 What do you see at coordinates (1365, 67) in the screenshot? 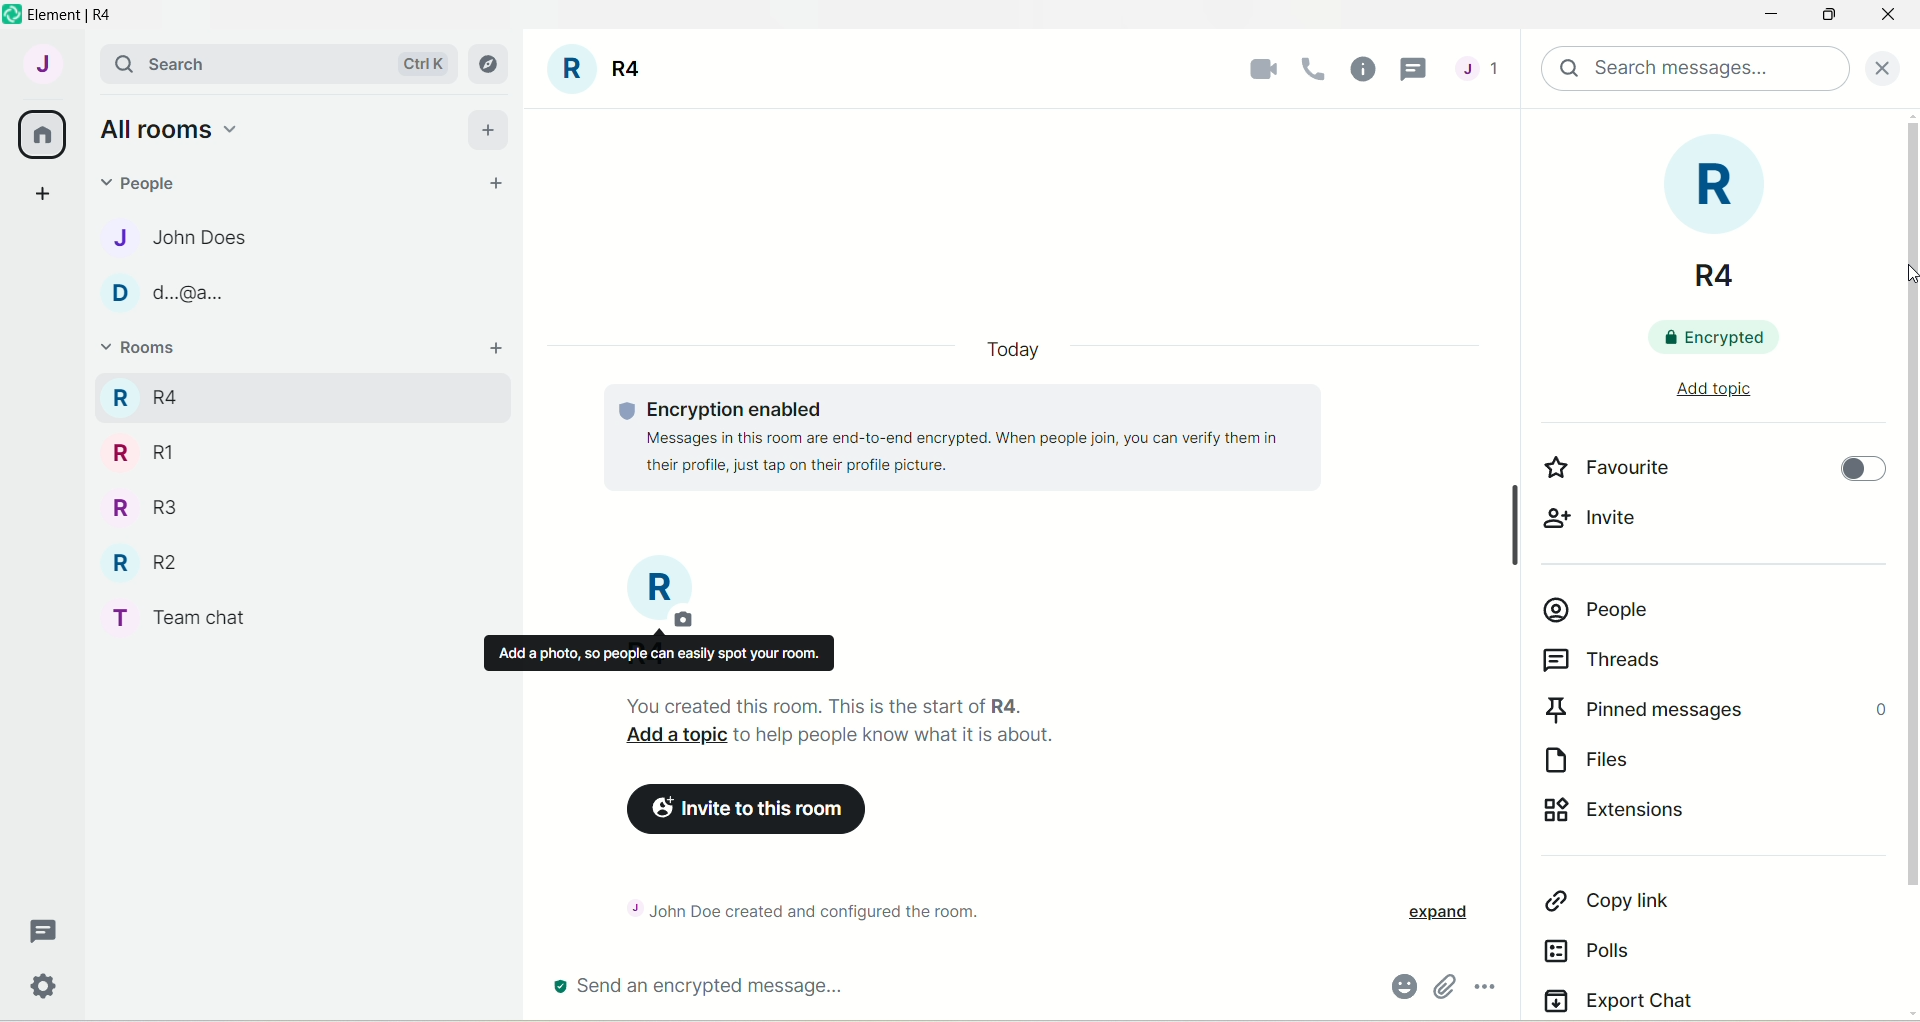
I see `room info` at bounding box center [1365, 67].